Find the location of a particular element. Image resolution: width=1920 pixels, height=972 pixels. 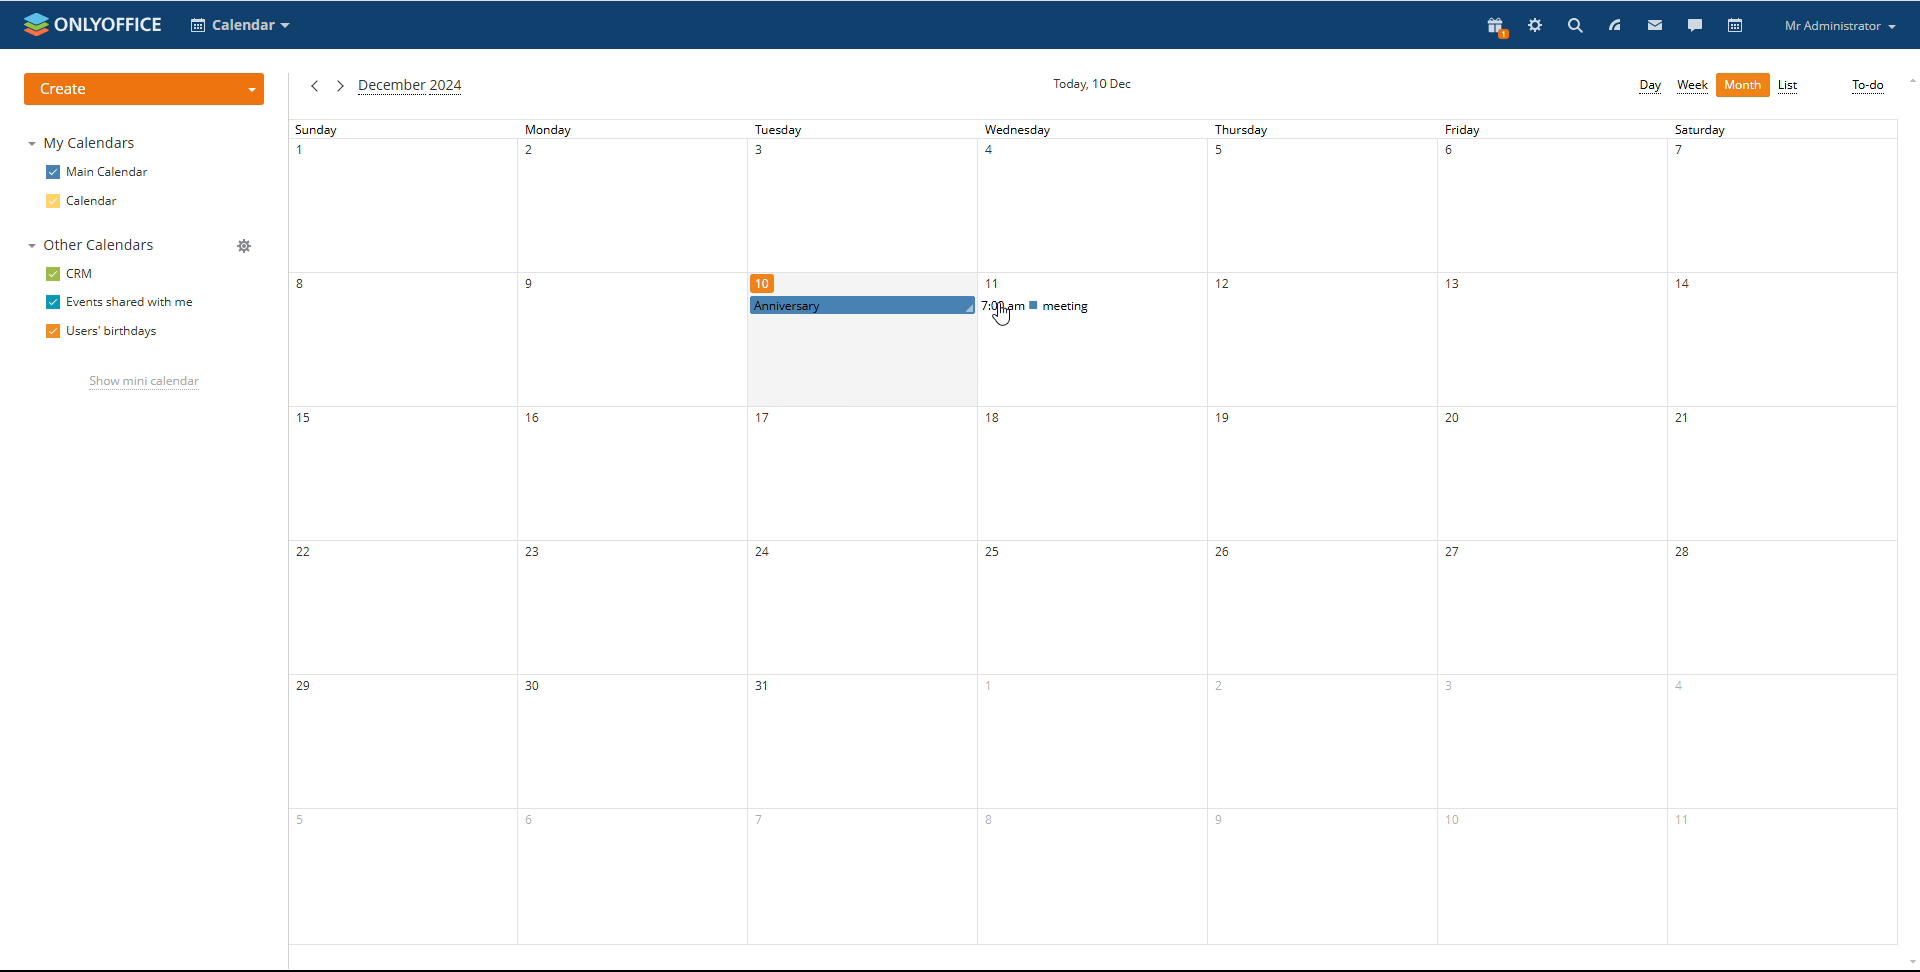

select application is located at coordinates (240, 26).